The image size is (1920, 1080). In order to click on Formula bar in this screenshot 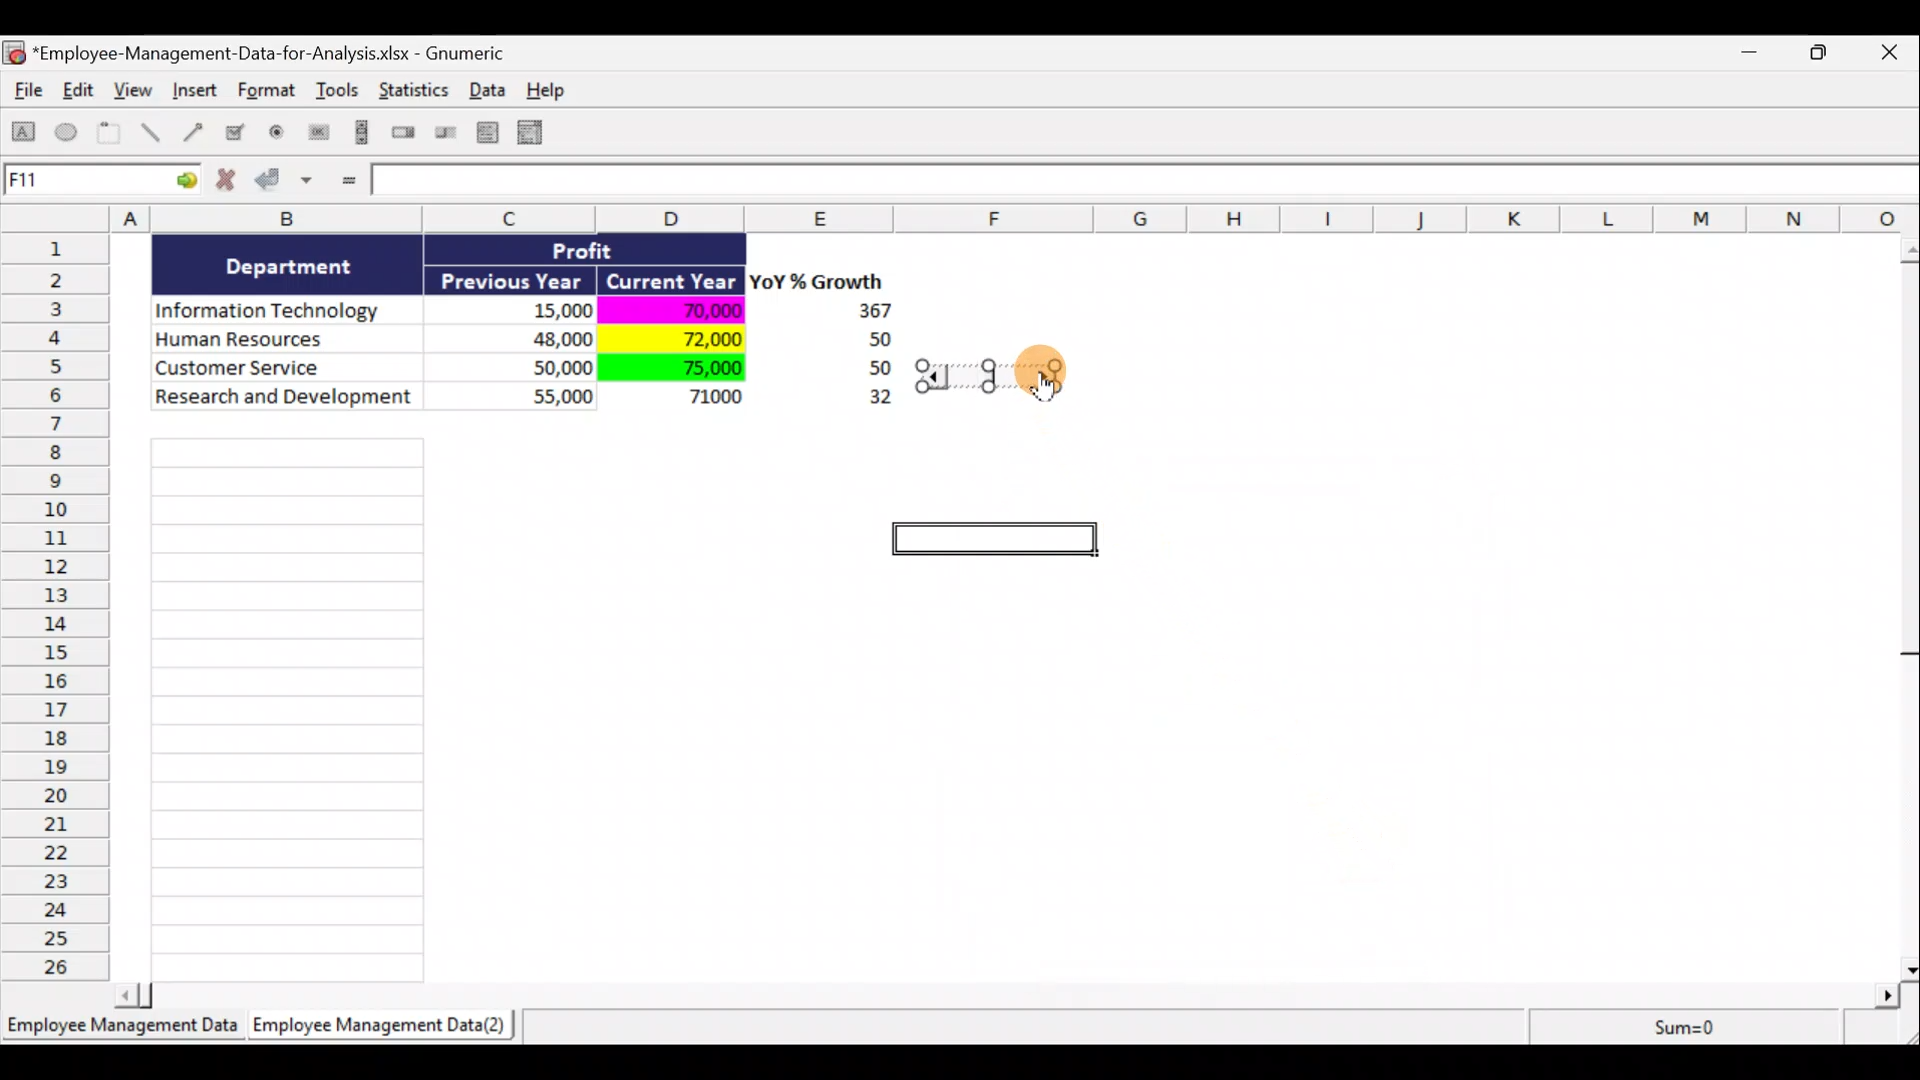, I will do `click(1147, 184)`.